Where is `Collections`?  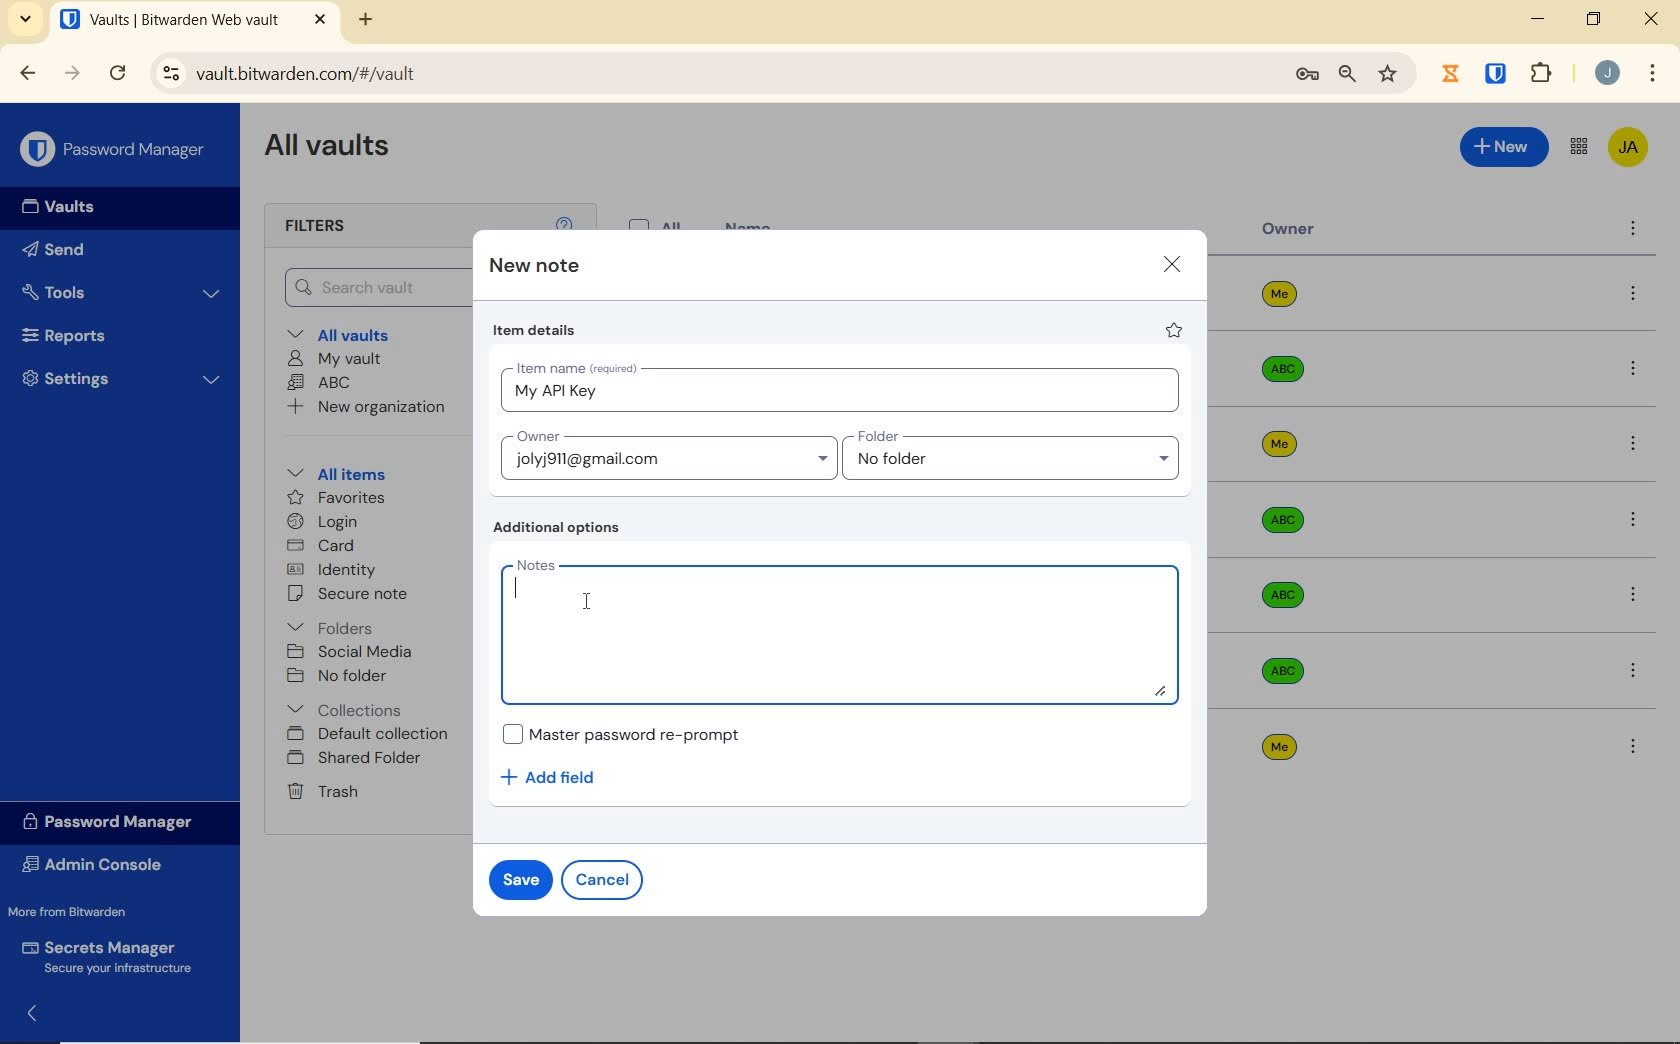
Collections is located at coordinates (349, 706).